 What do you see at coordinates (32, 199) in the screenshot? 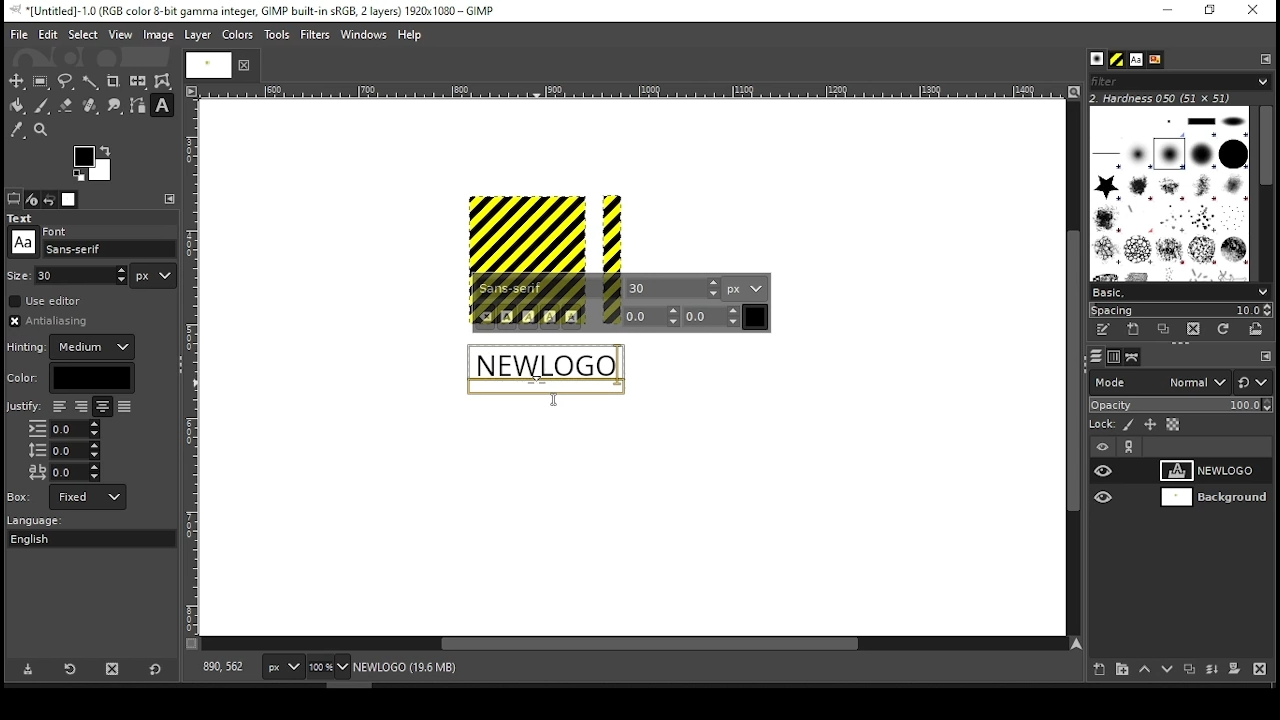
I see `device status` at bounding box center [32, 199].